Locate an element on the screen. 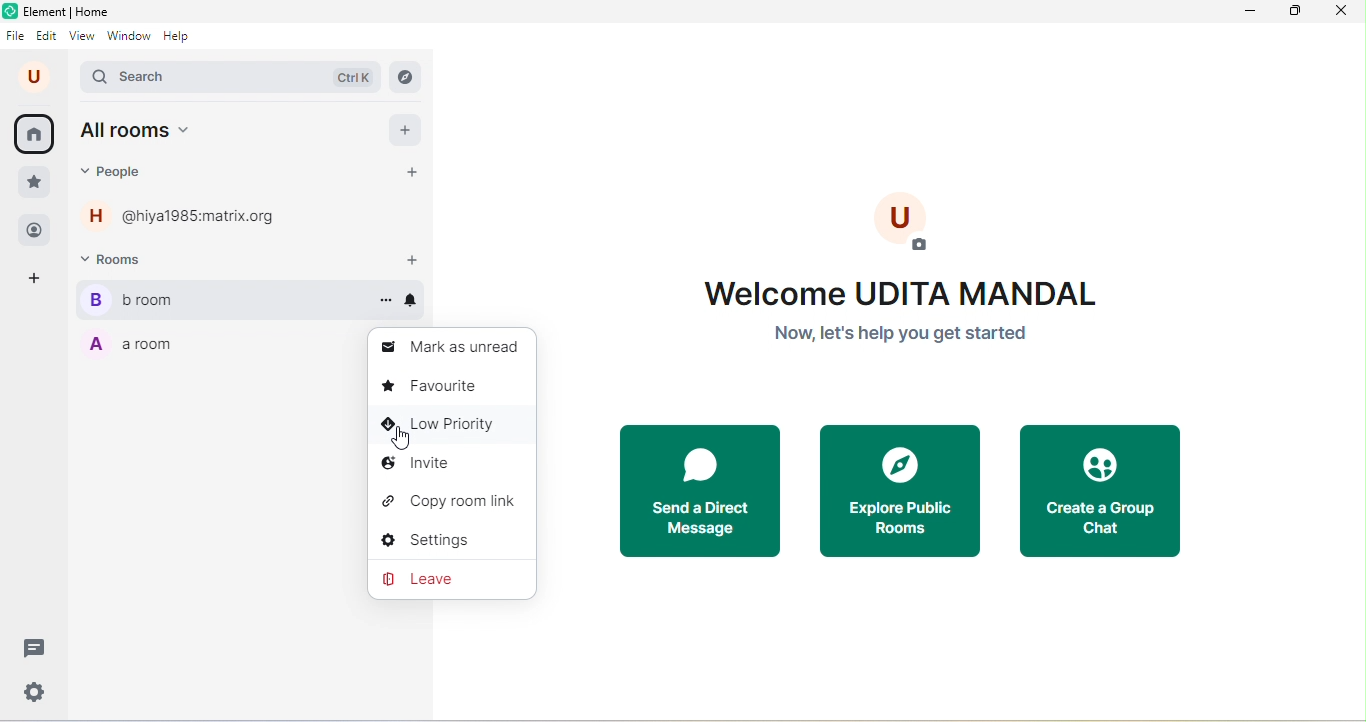  notifications is located at coordinates (413, 302).